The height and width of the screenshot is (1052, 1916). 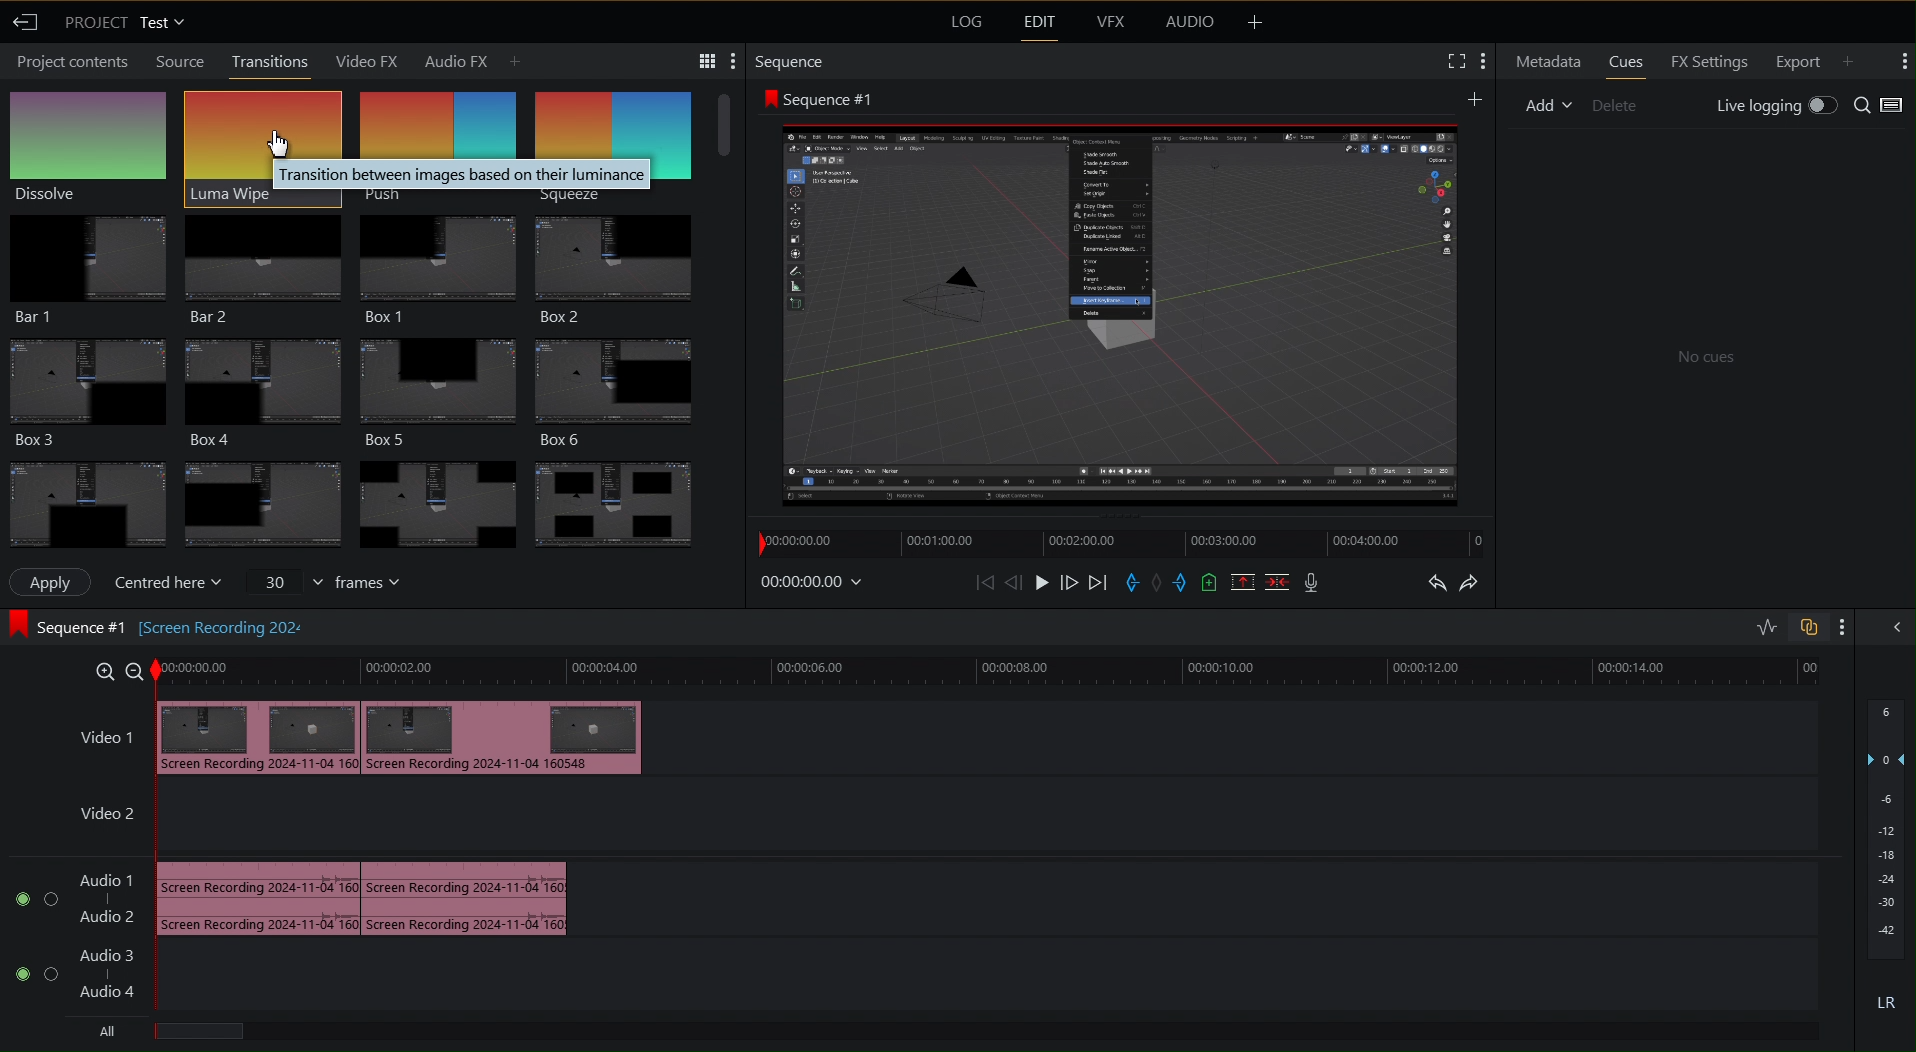 I want to click on Video 1, so click(x=440, y=736).